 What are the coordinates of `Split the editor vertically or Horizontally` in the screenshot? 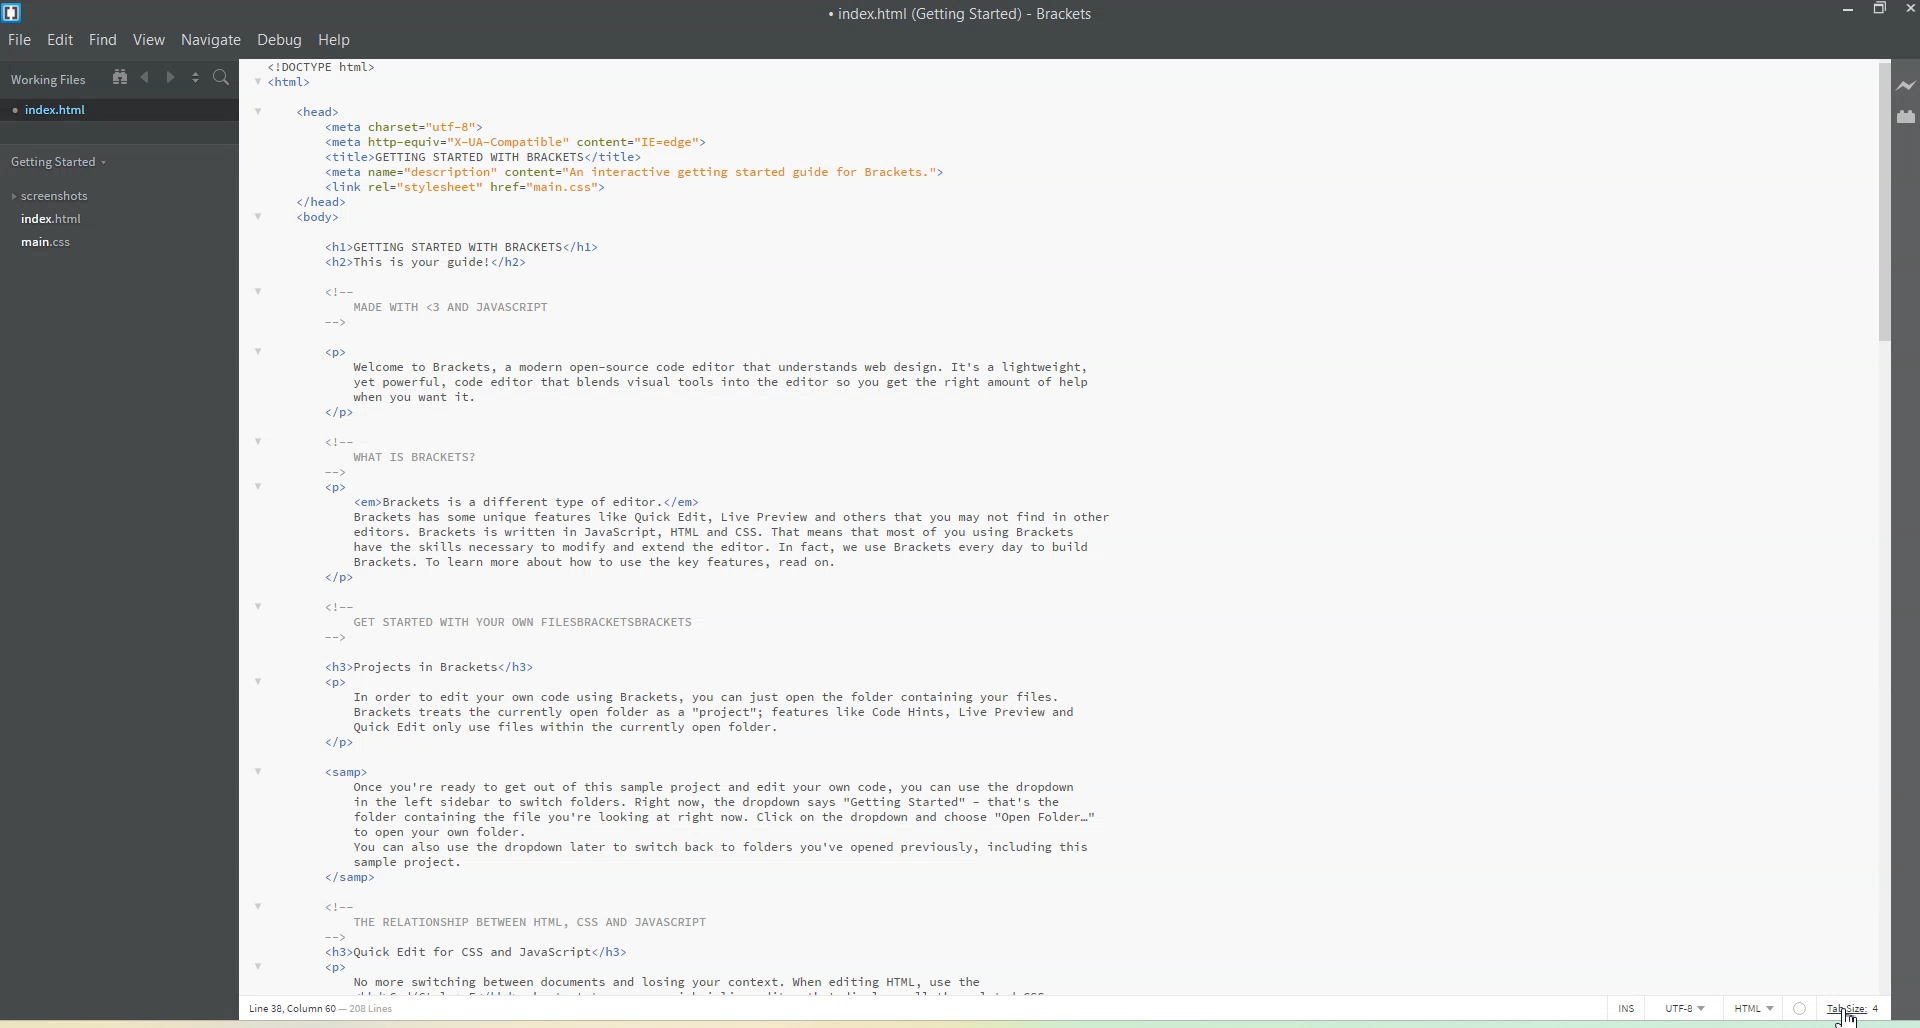 It's located at (196, 77).